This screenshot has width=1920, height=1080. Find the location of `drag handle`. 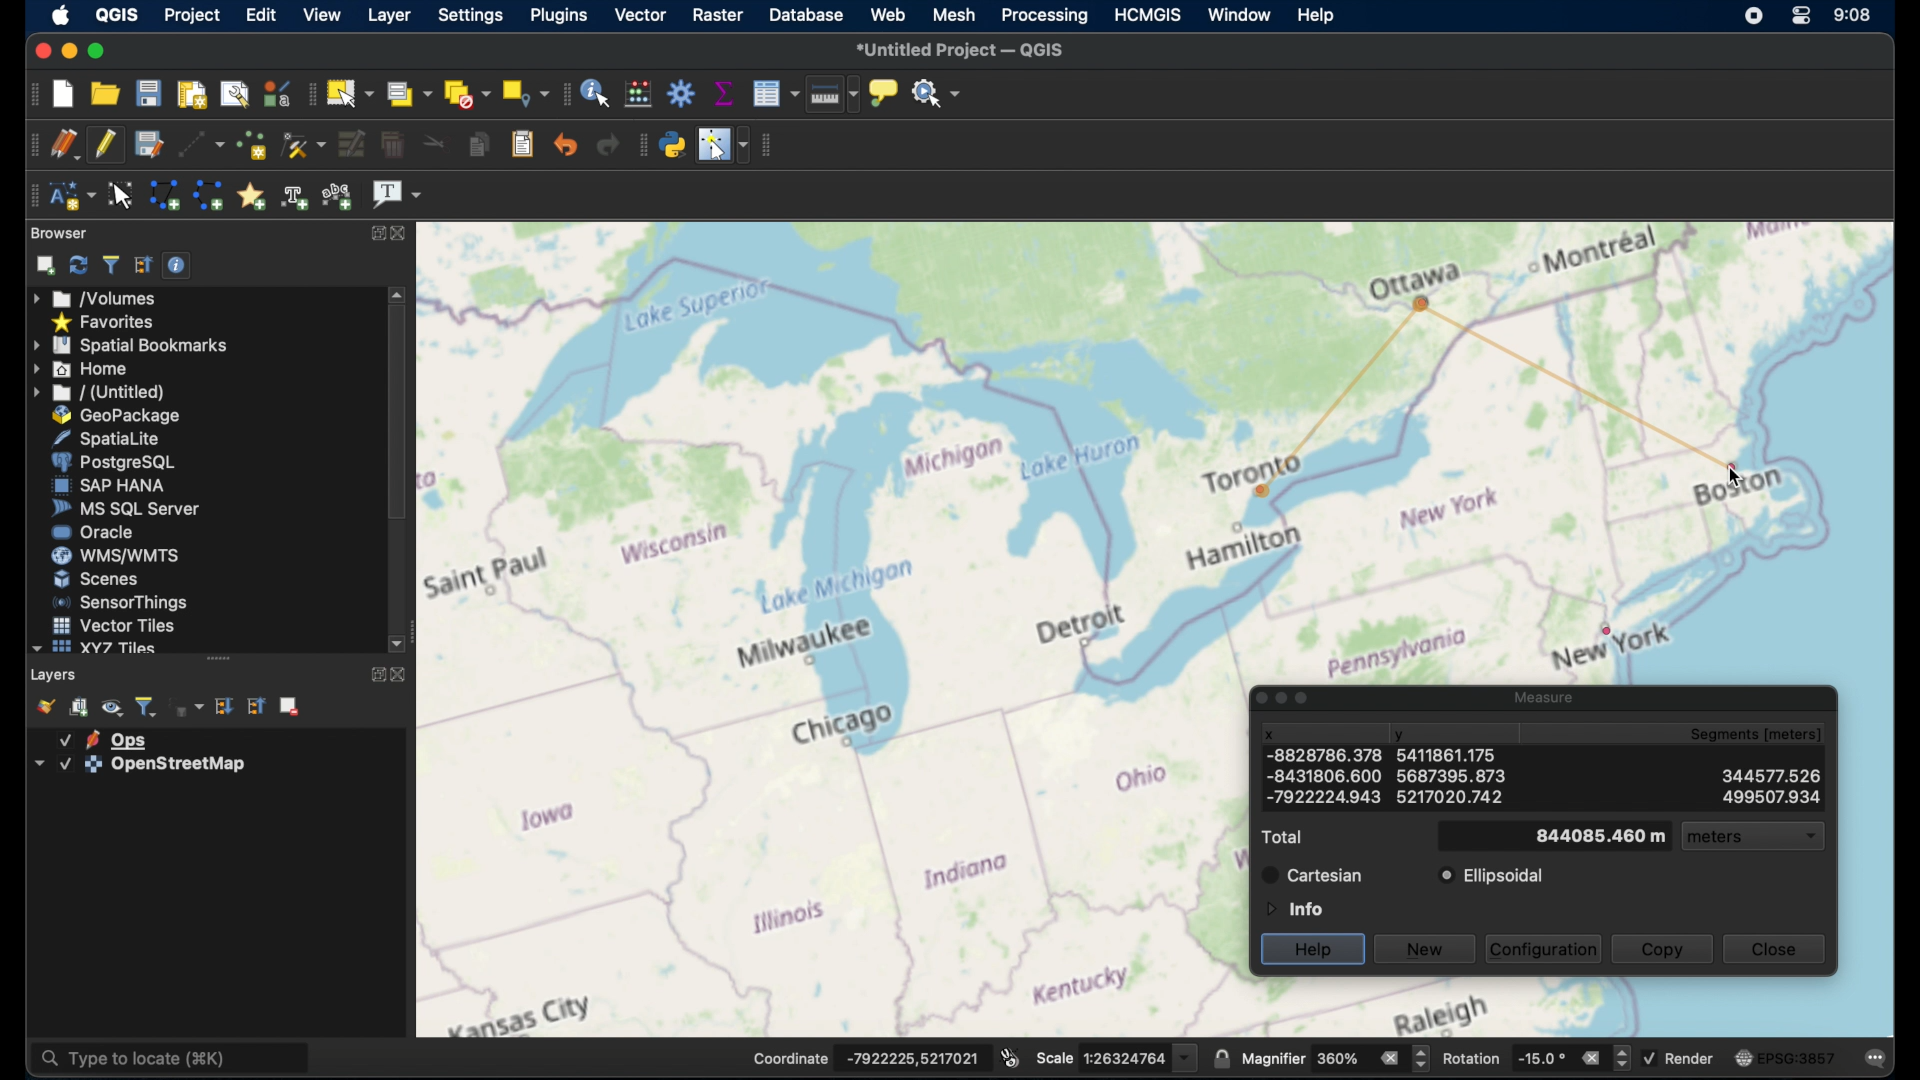

drag handle is located at coordinates (218, 658).